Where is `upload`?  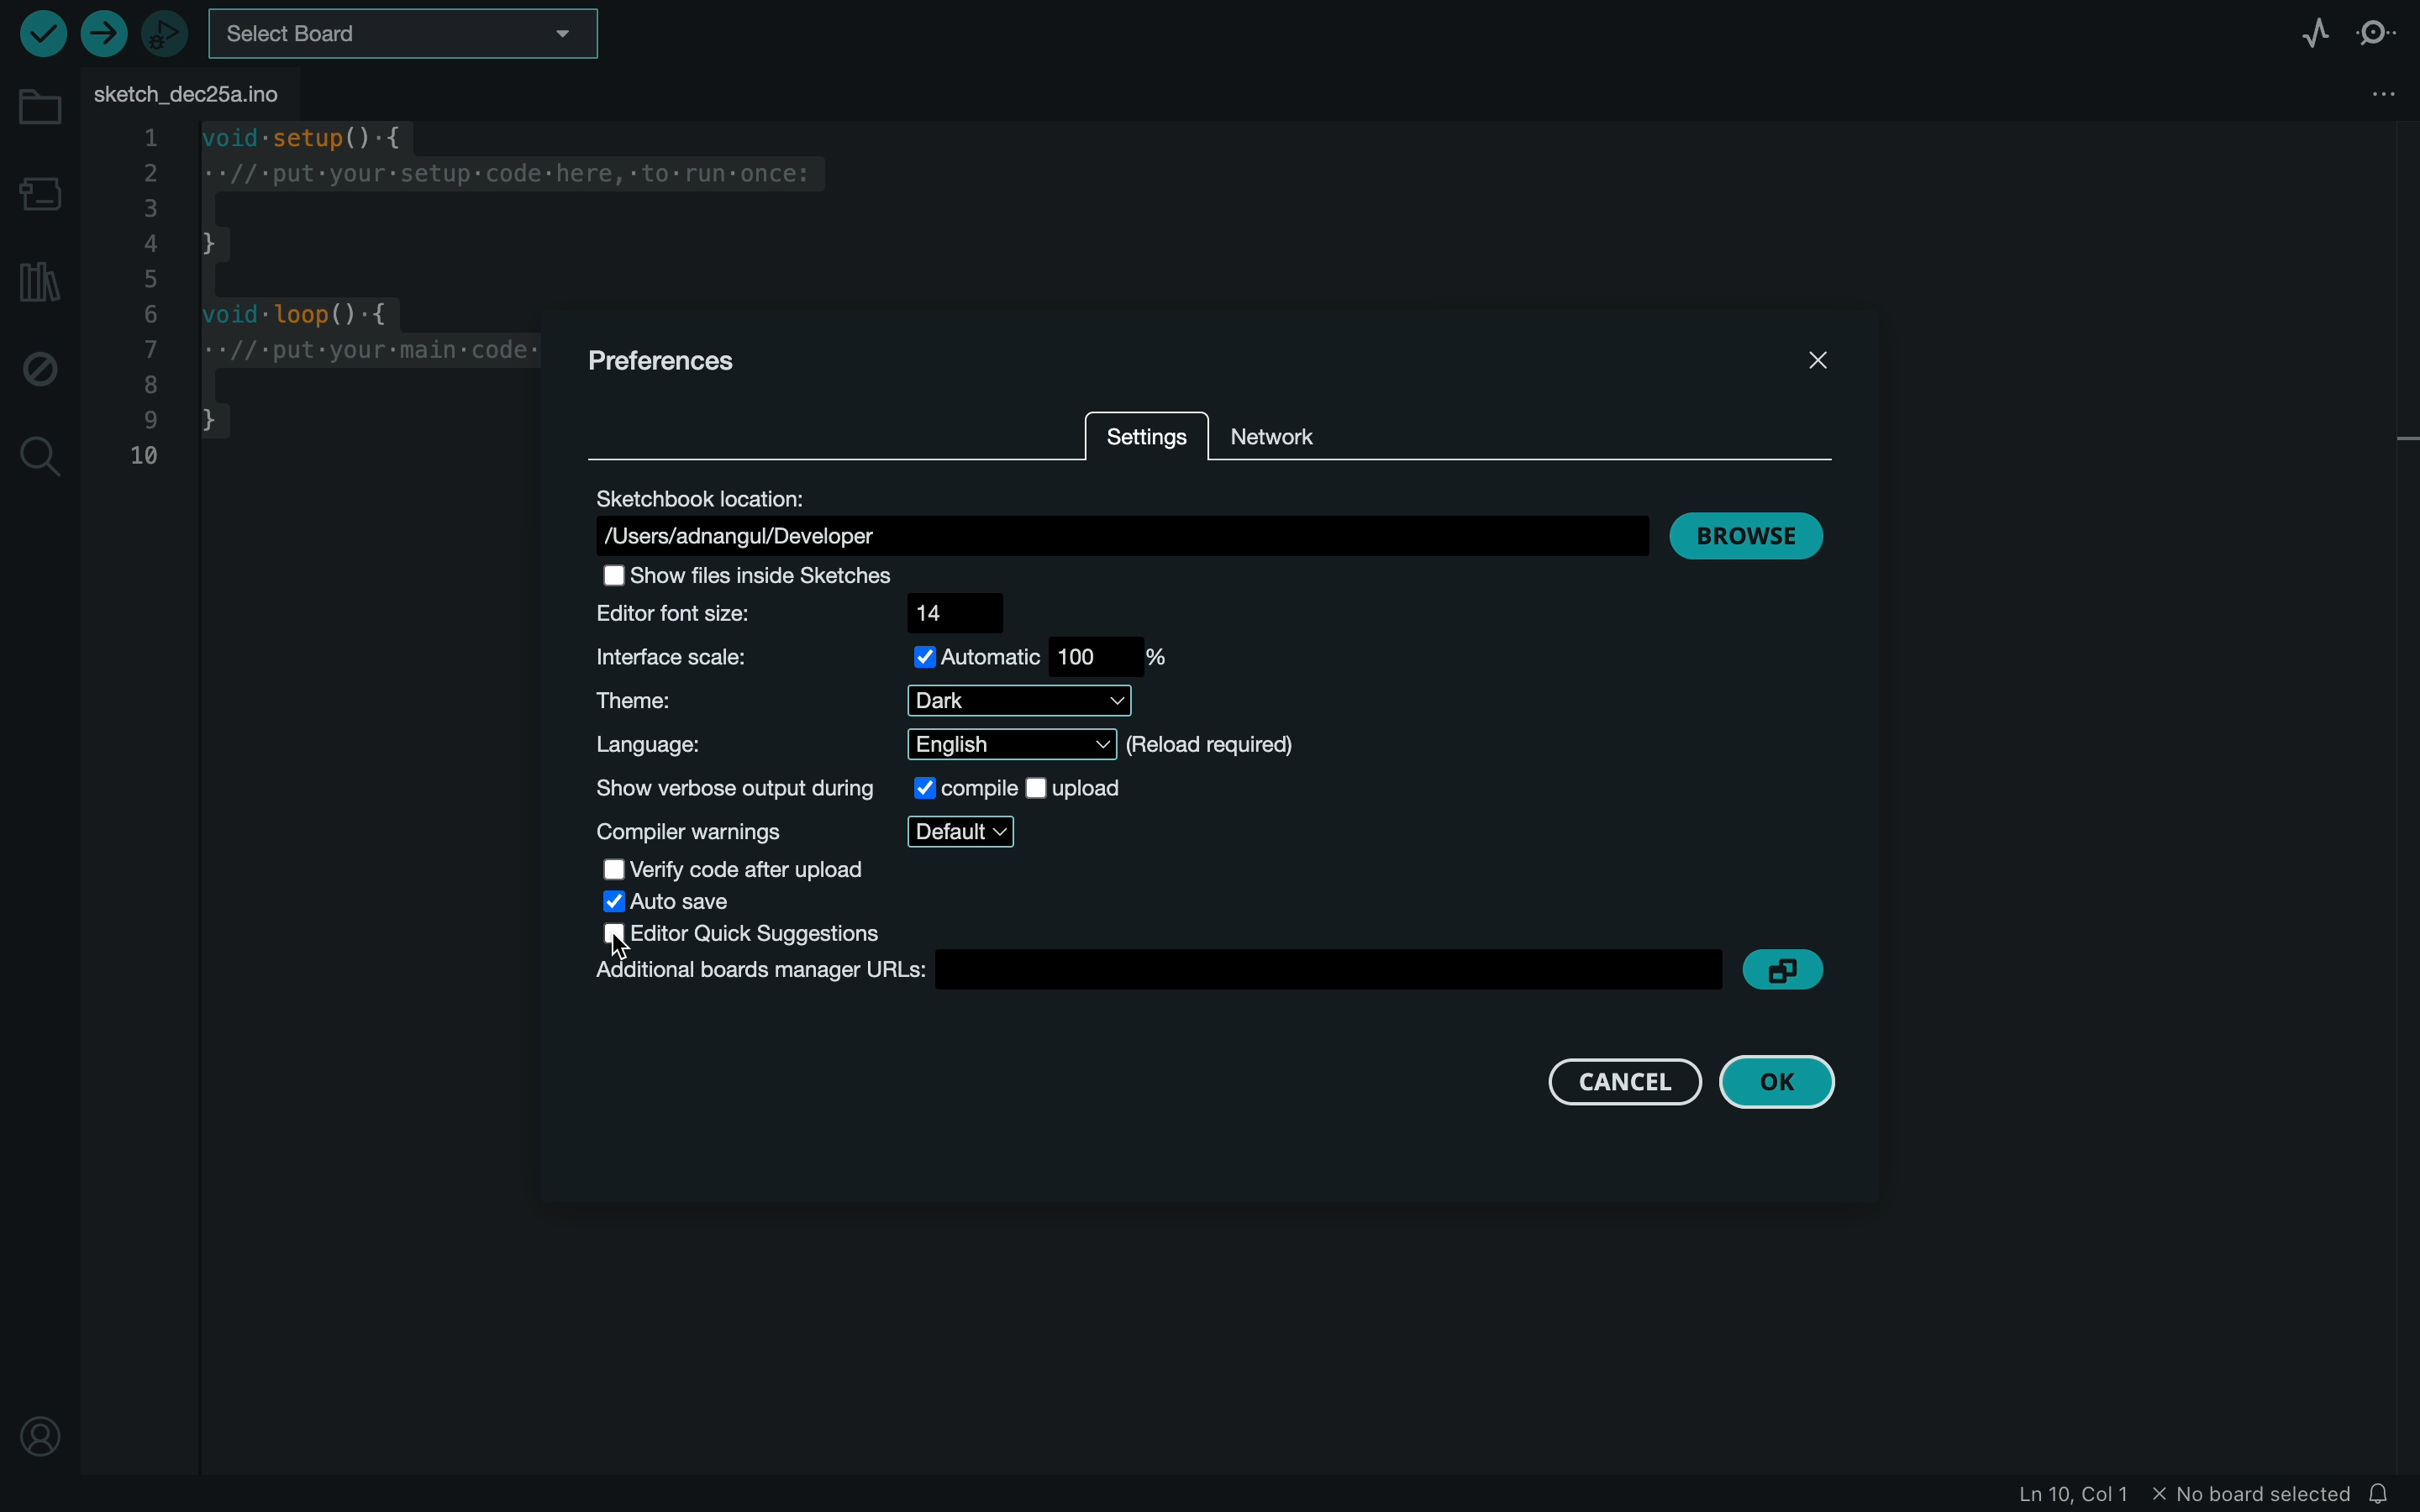 upload is located at coordinates (103, 34).